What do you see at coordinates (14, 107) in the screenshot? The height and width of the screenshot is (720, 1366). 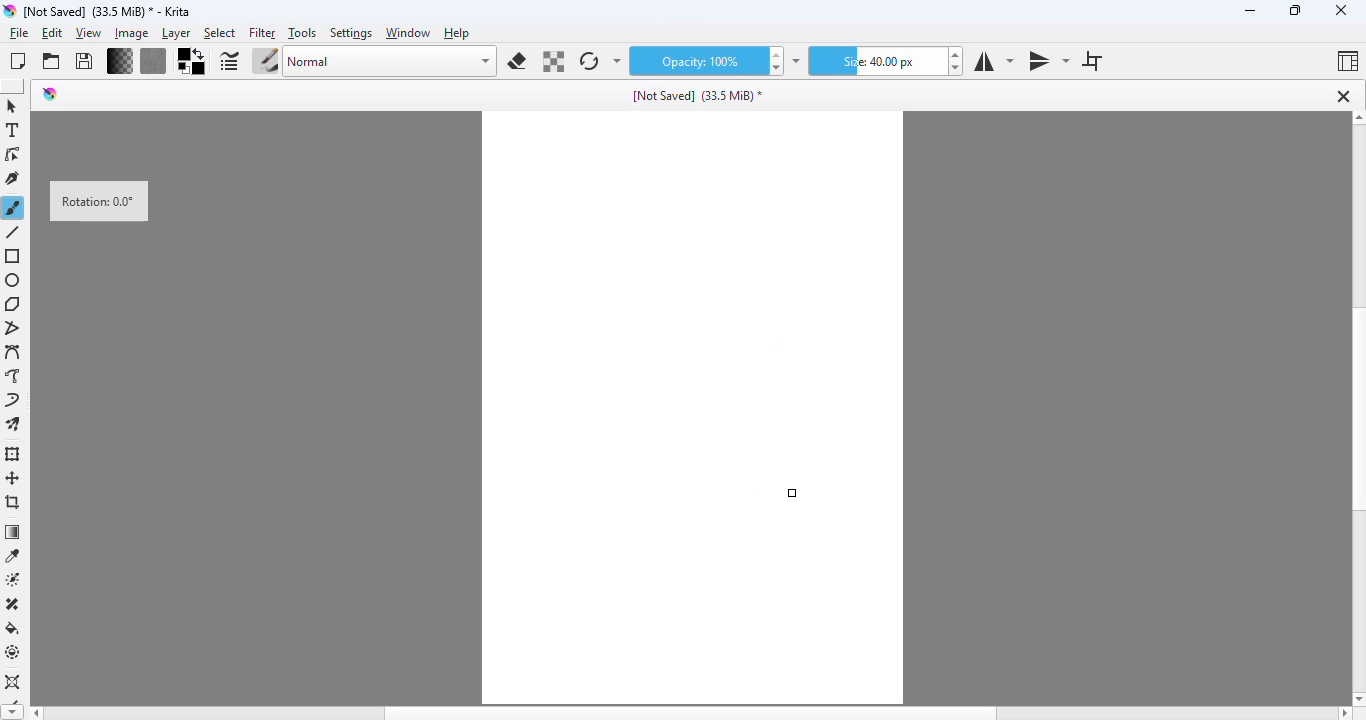 I see `select shapes tool` at bounding box center [14, 107].